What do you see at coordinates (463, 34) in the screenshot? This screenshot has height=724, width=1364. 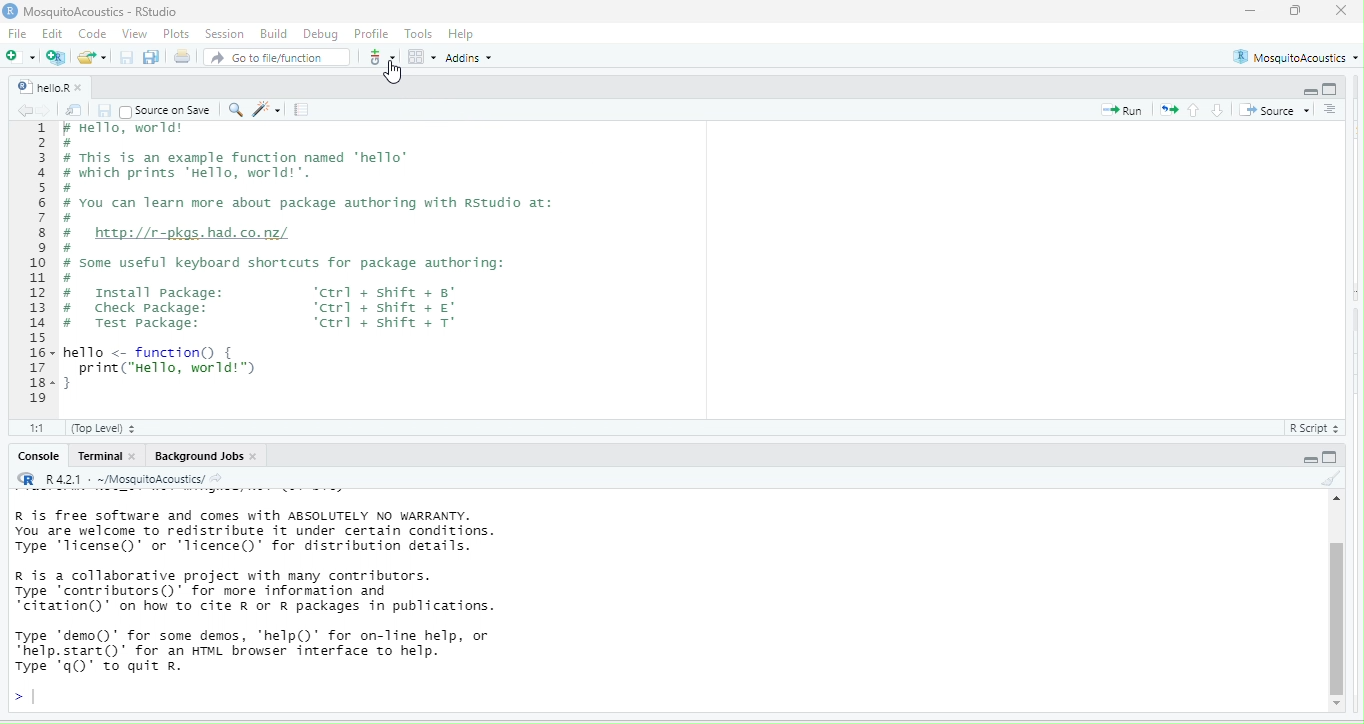 I see ` Help` at bounding box center [463, 34].